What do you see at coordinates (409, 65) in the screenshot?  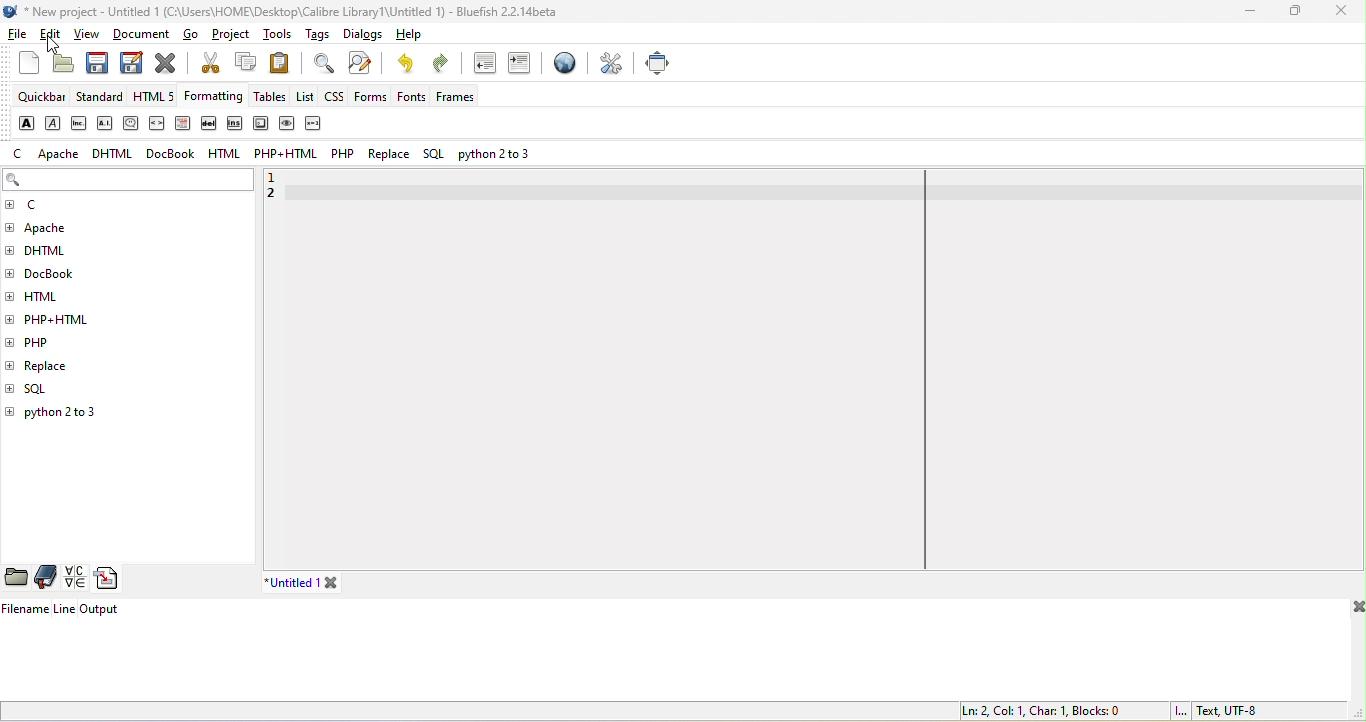 I see `undo` at bounding box center [409, 65].